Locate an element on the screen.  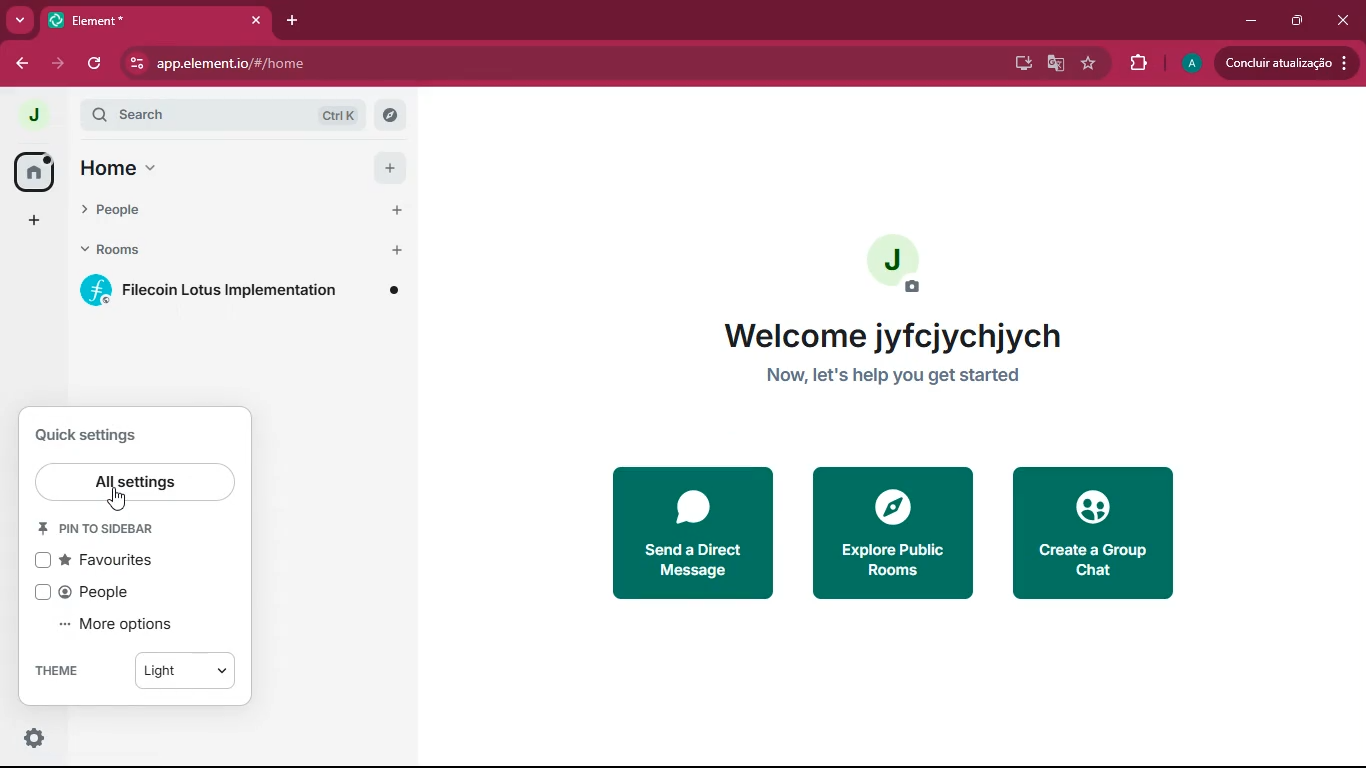
create a group chat is located at coordinates (1092, 533).